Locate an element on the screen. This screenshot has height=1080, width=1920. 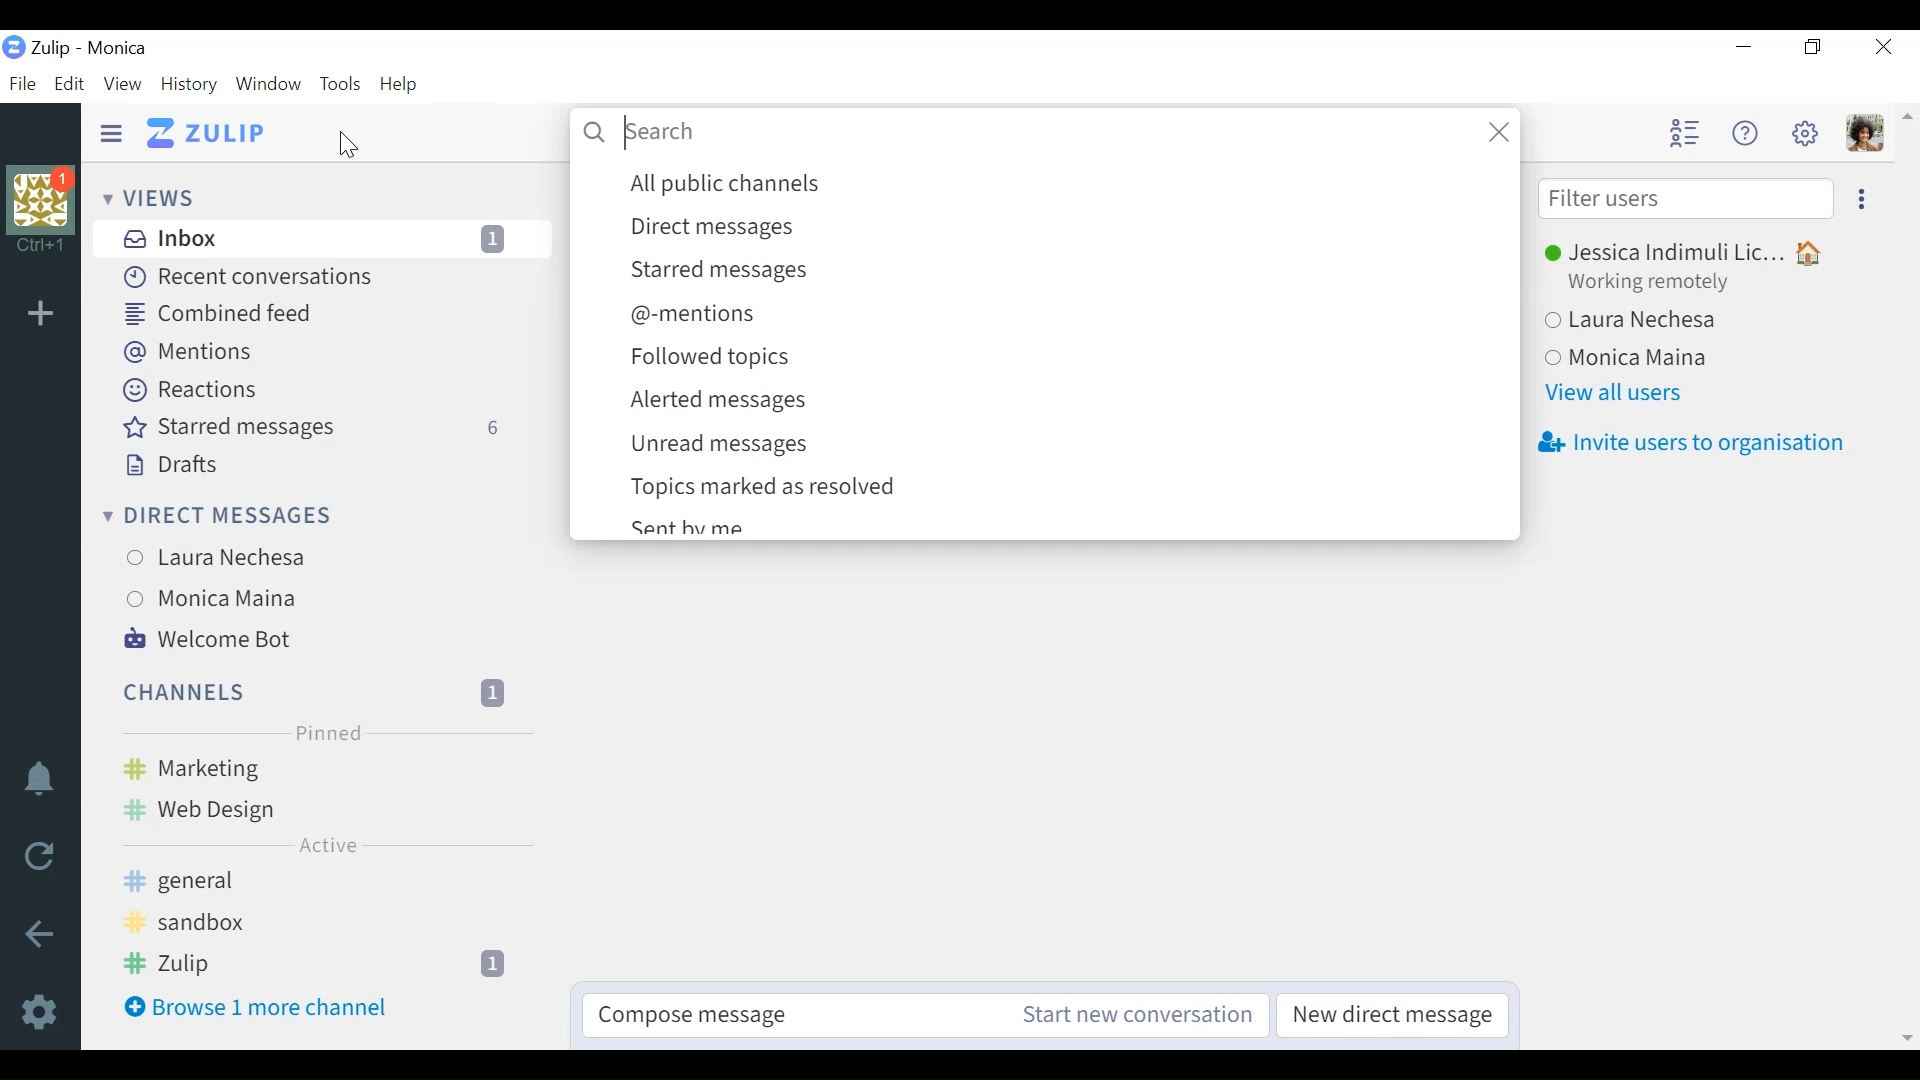
Active is located at coordinates (323, 845).